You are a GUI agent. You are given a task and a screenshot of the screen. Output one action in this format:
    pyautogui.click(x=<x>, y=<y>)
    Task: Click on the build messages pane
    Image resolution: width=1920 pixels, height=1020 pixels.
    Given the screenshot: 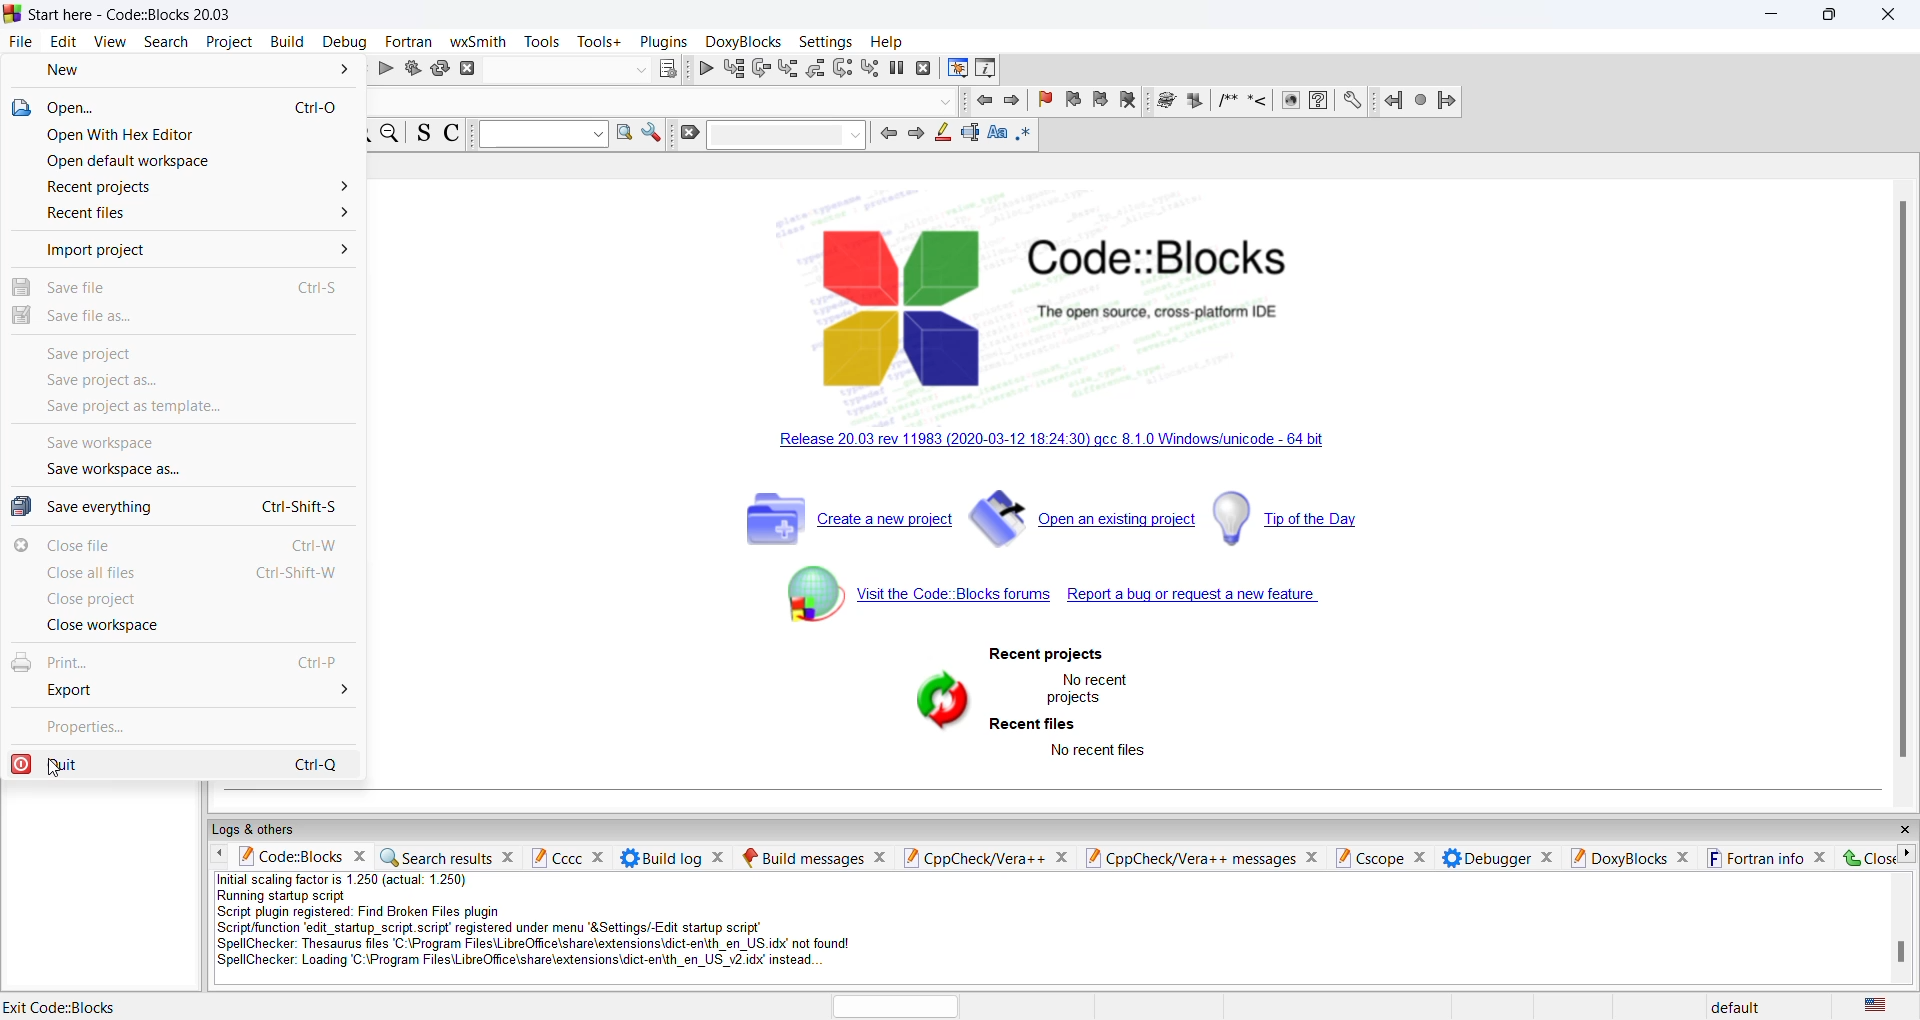 What is the action you would take?
    pyautogui.click(x=801, y=858)
    